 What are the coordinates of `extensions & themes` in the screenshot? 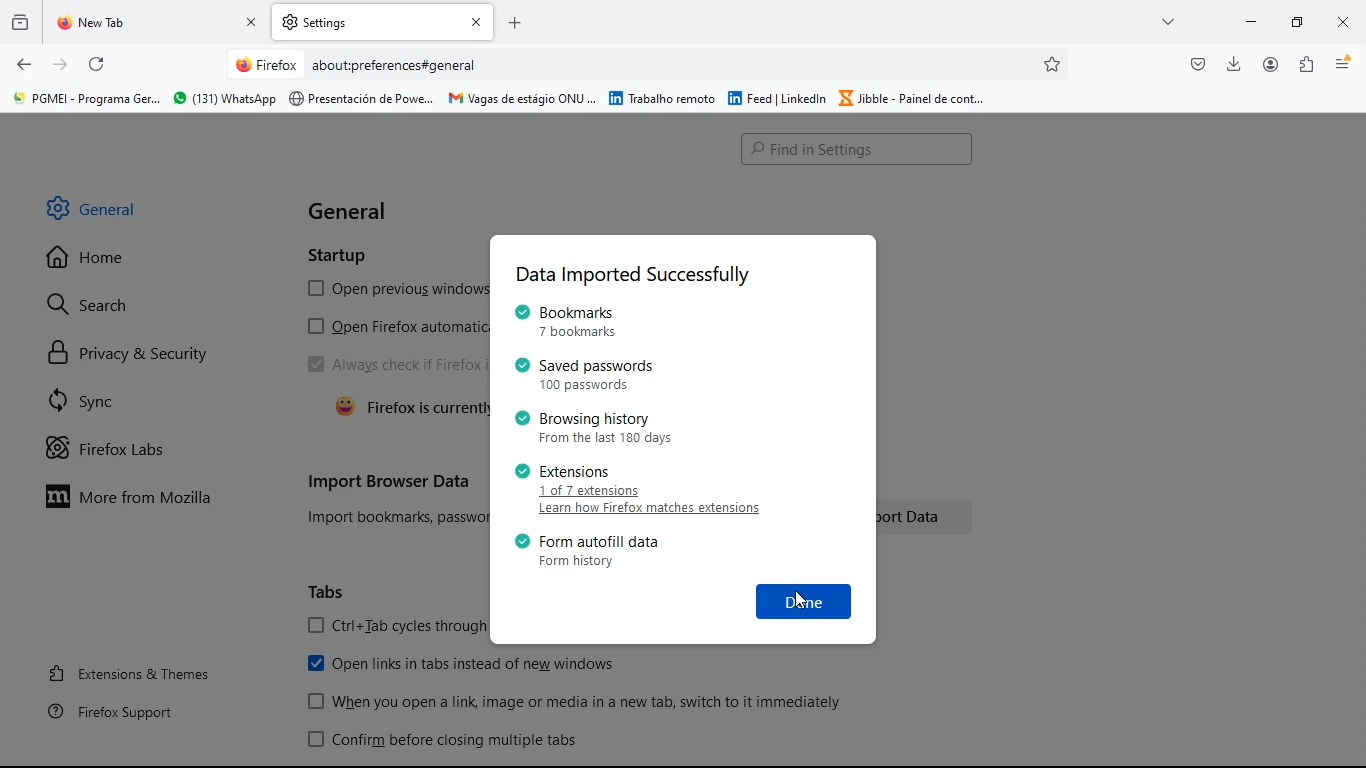 It's located at (137, 672).